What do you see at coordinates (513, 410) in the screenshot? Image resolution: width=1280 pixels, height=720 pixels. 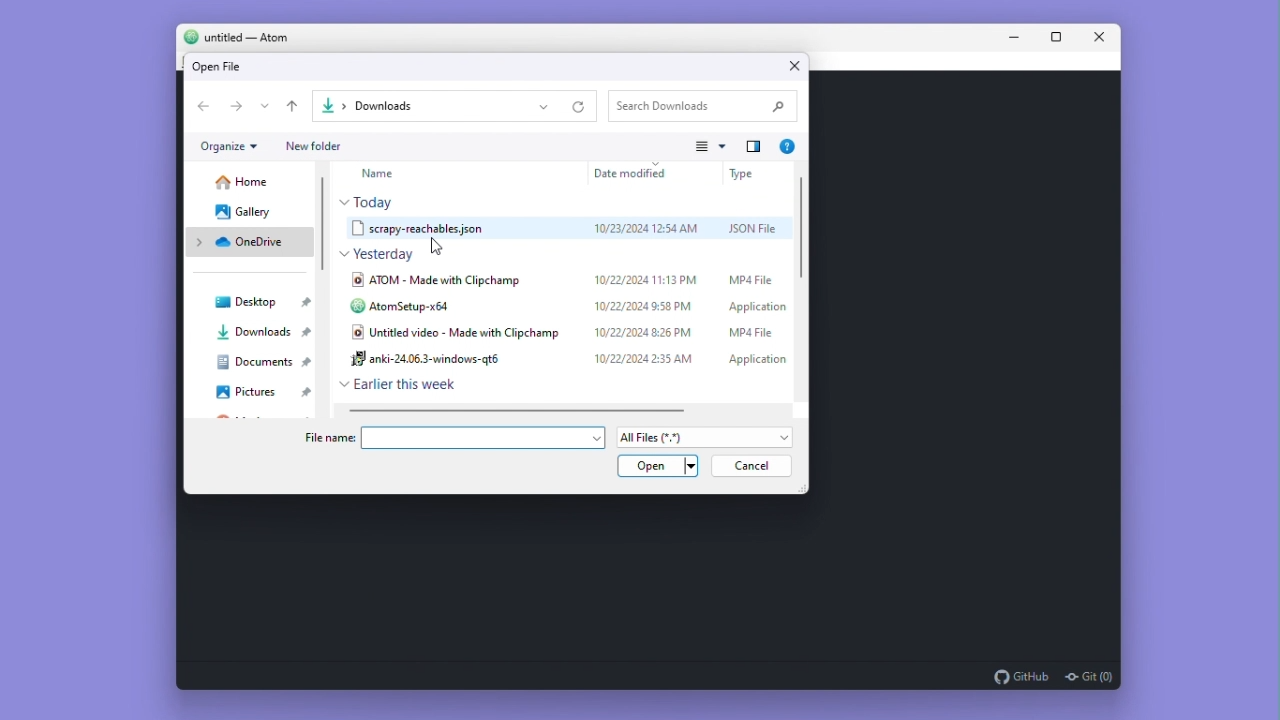 I see `Horizontal scroll bar` at bounding box center [513, 410].